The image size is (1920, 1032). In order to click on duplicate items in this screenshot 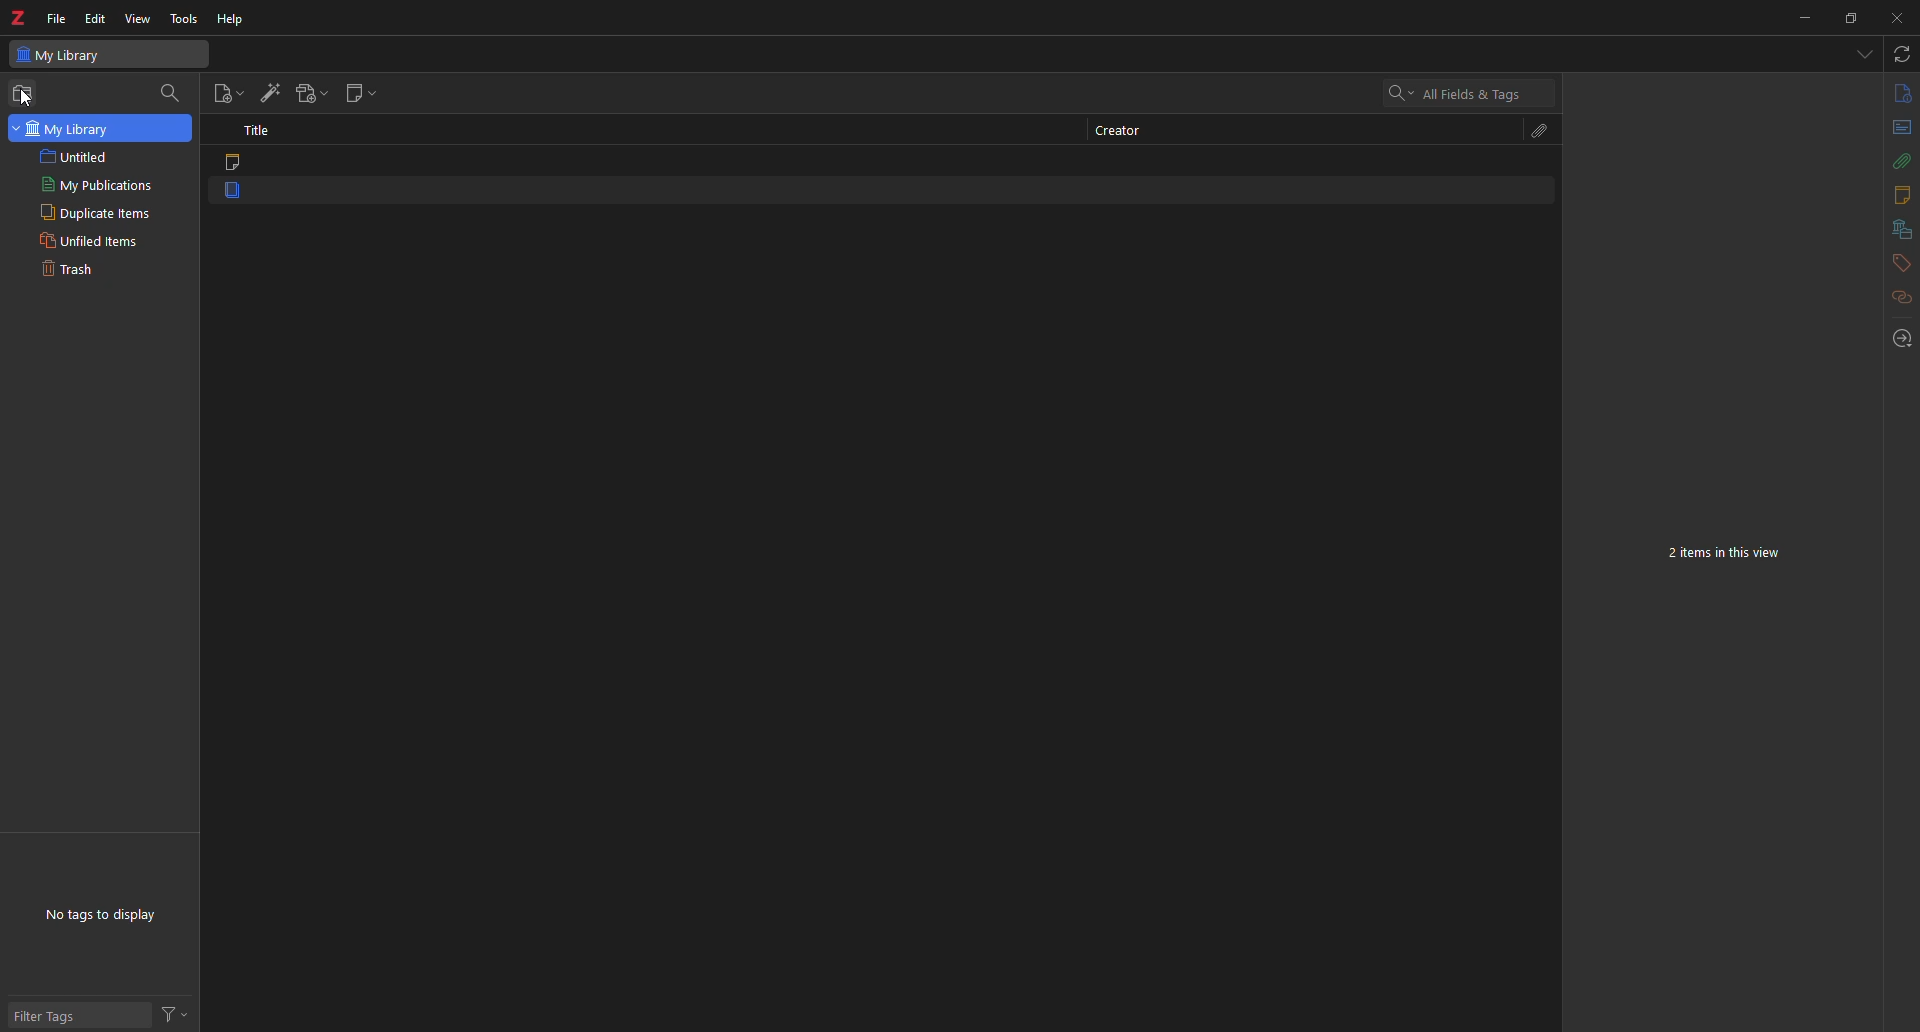, I will do `click(93, 212)`.